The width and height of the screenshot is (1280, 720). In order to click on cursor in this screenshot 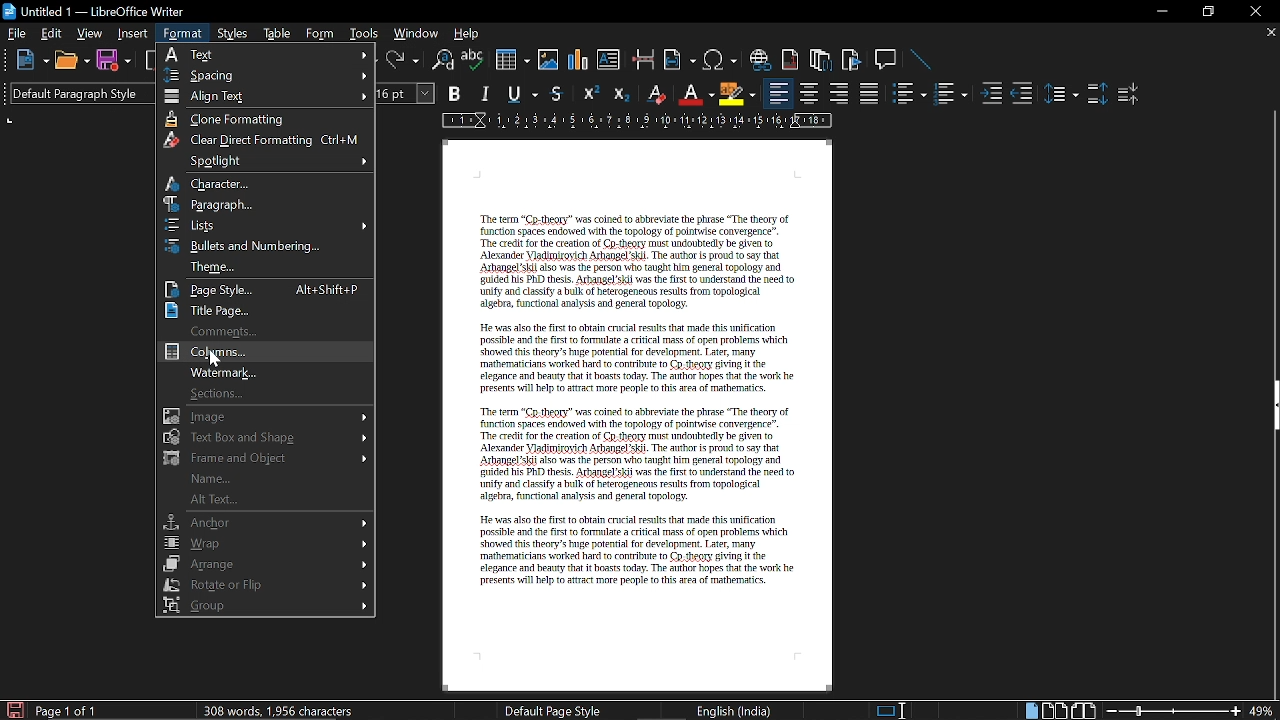, I will do `click(214, 358)`.